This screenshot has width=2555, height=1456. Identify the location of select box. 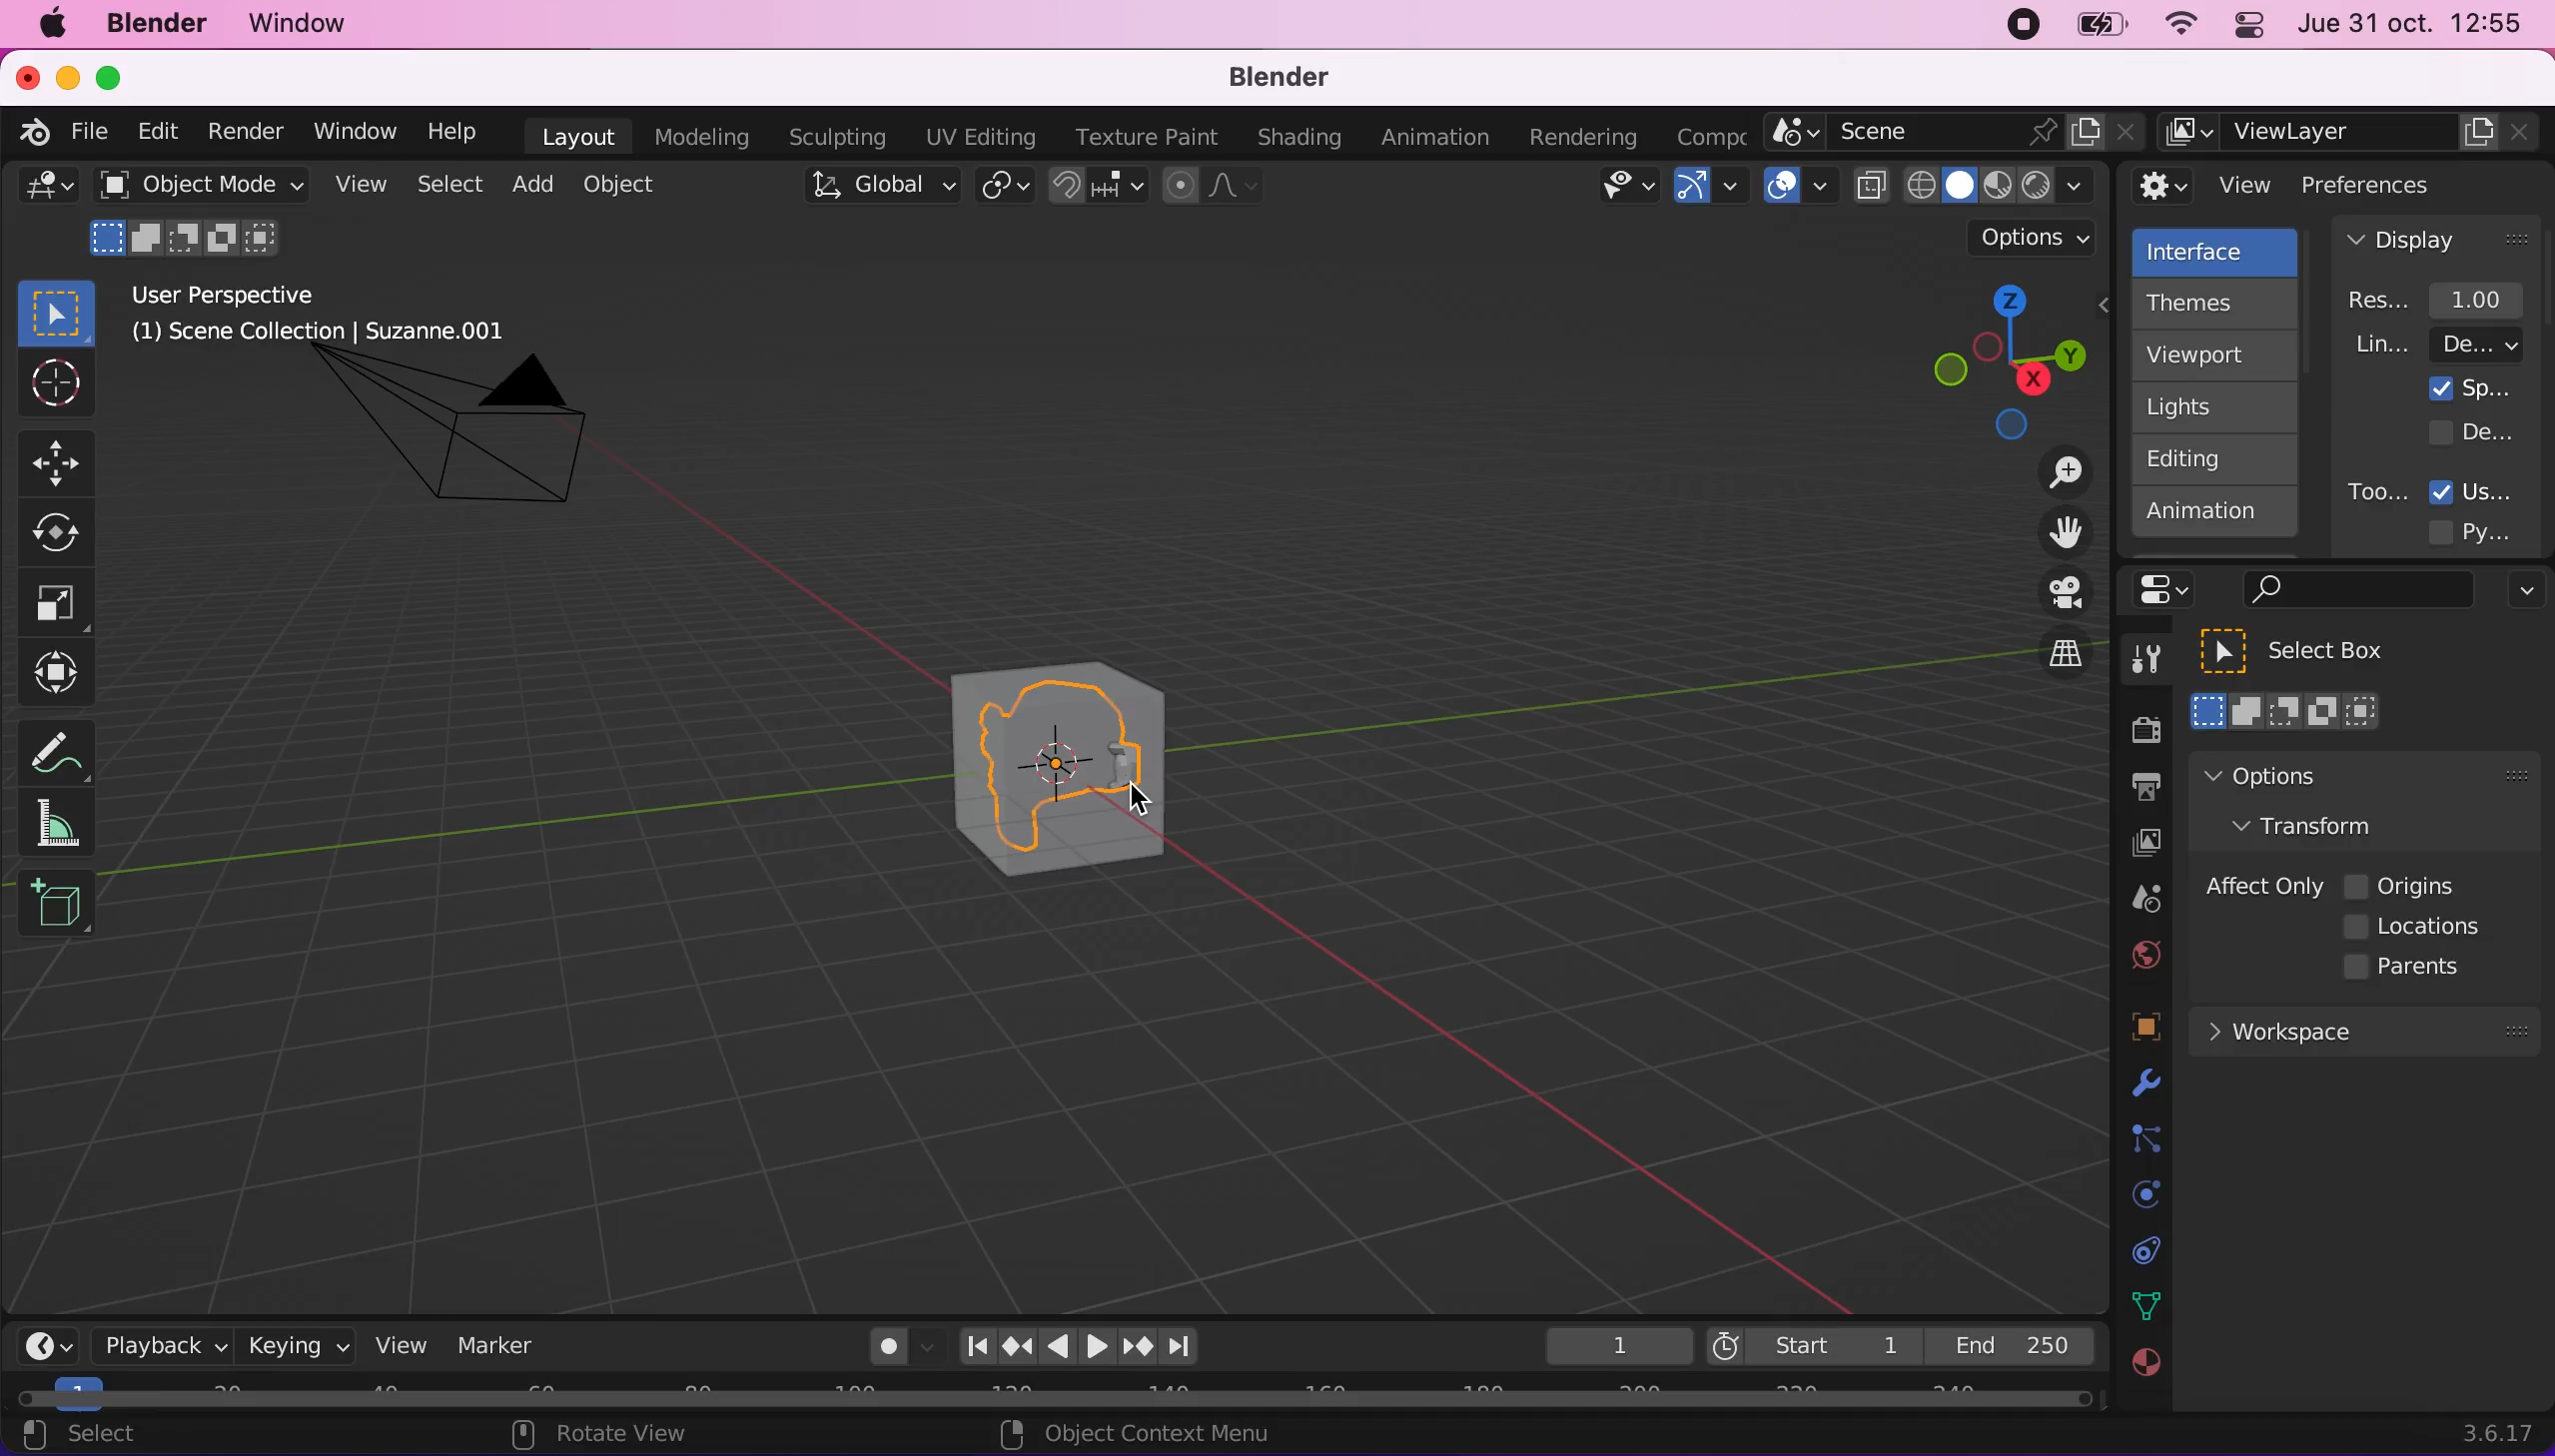
(56, 312).